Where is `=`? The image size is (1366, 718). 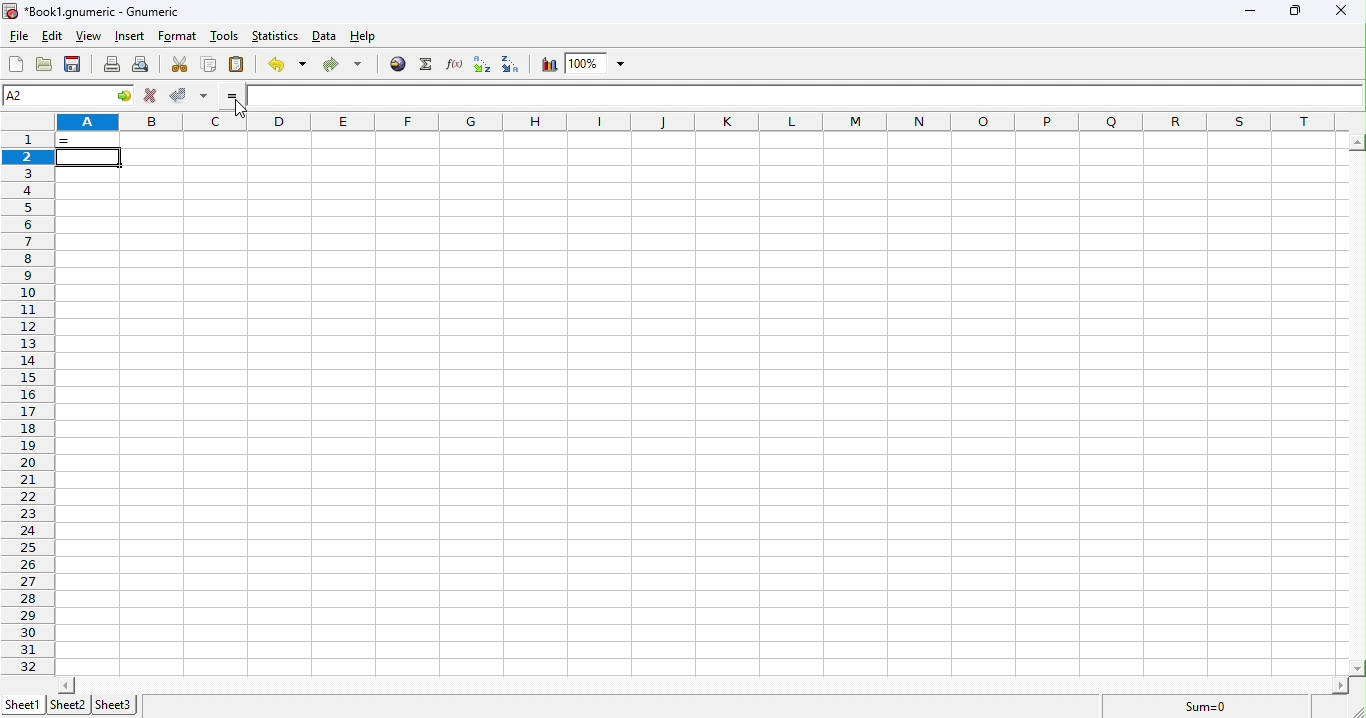 = is located at coordinates (90, 141).